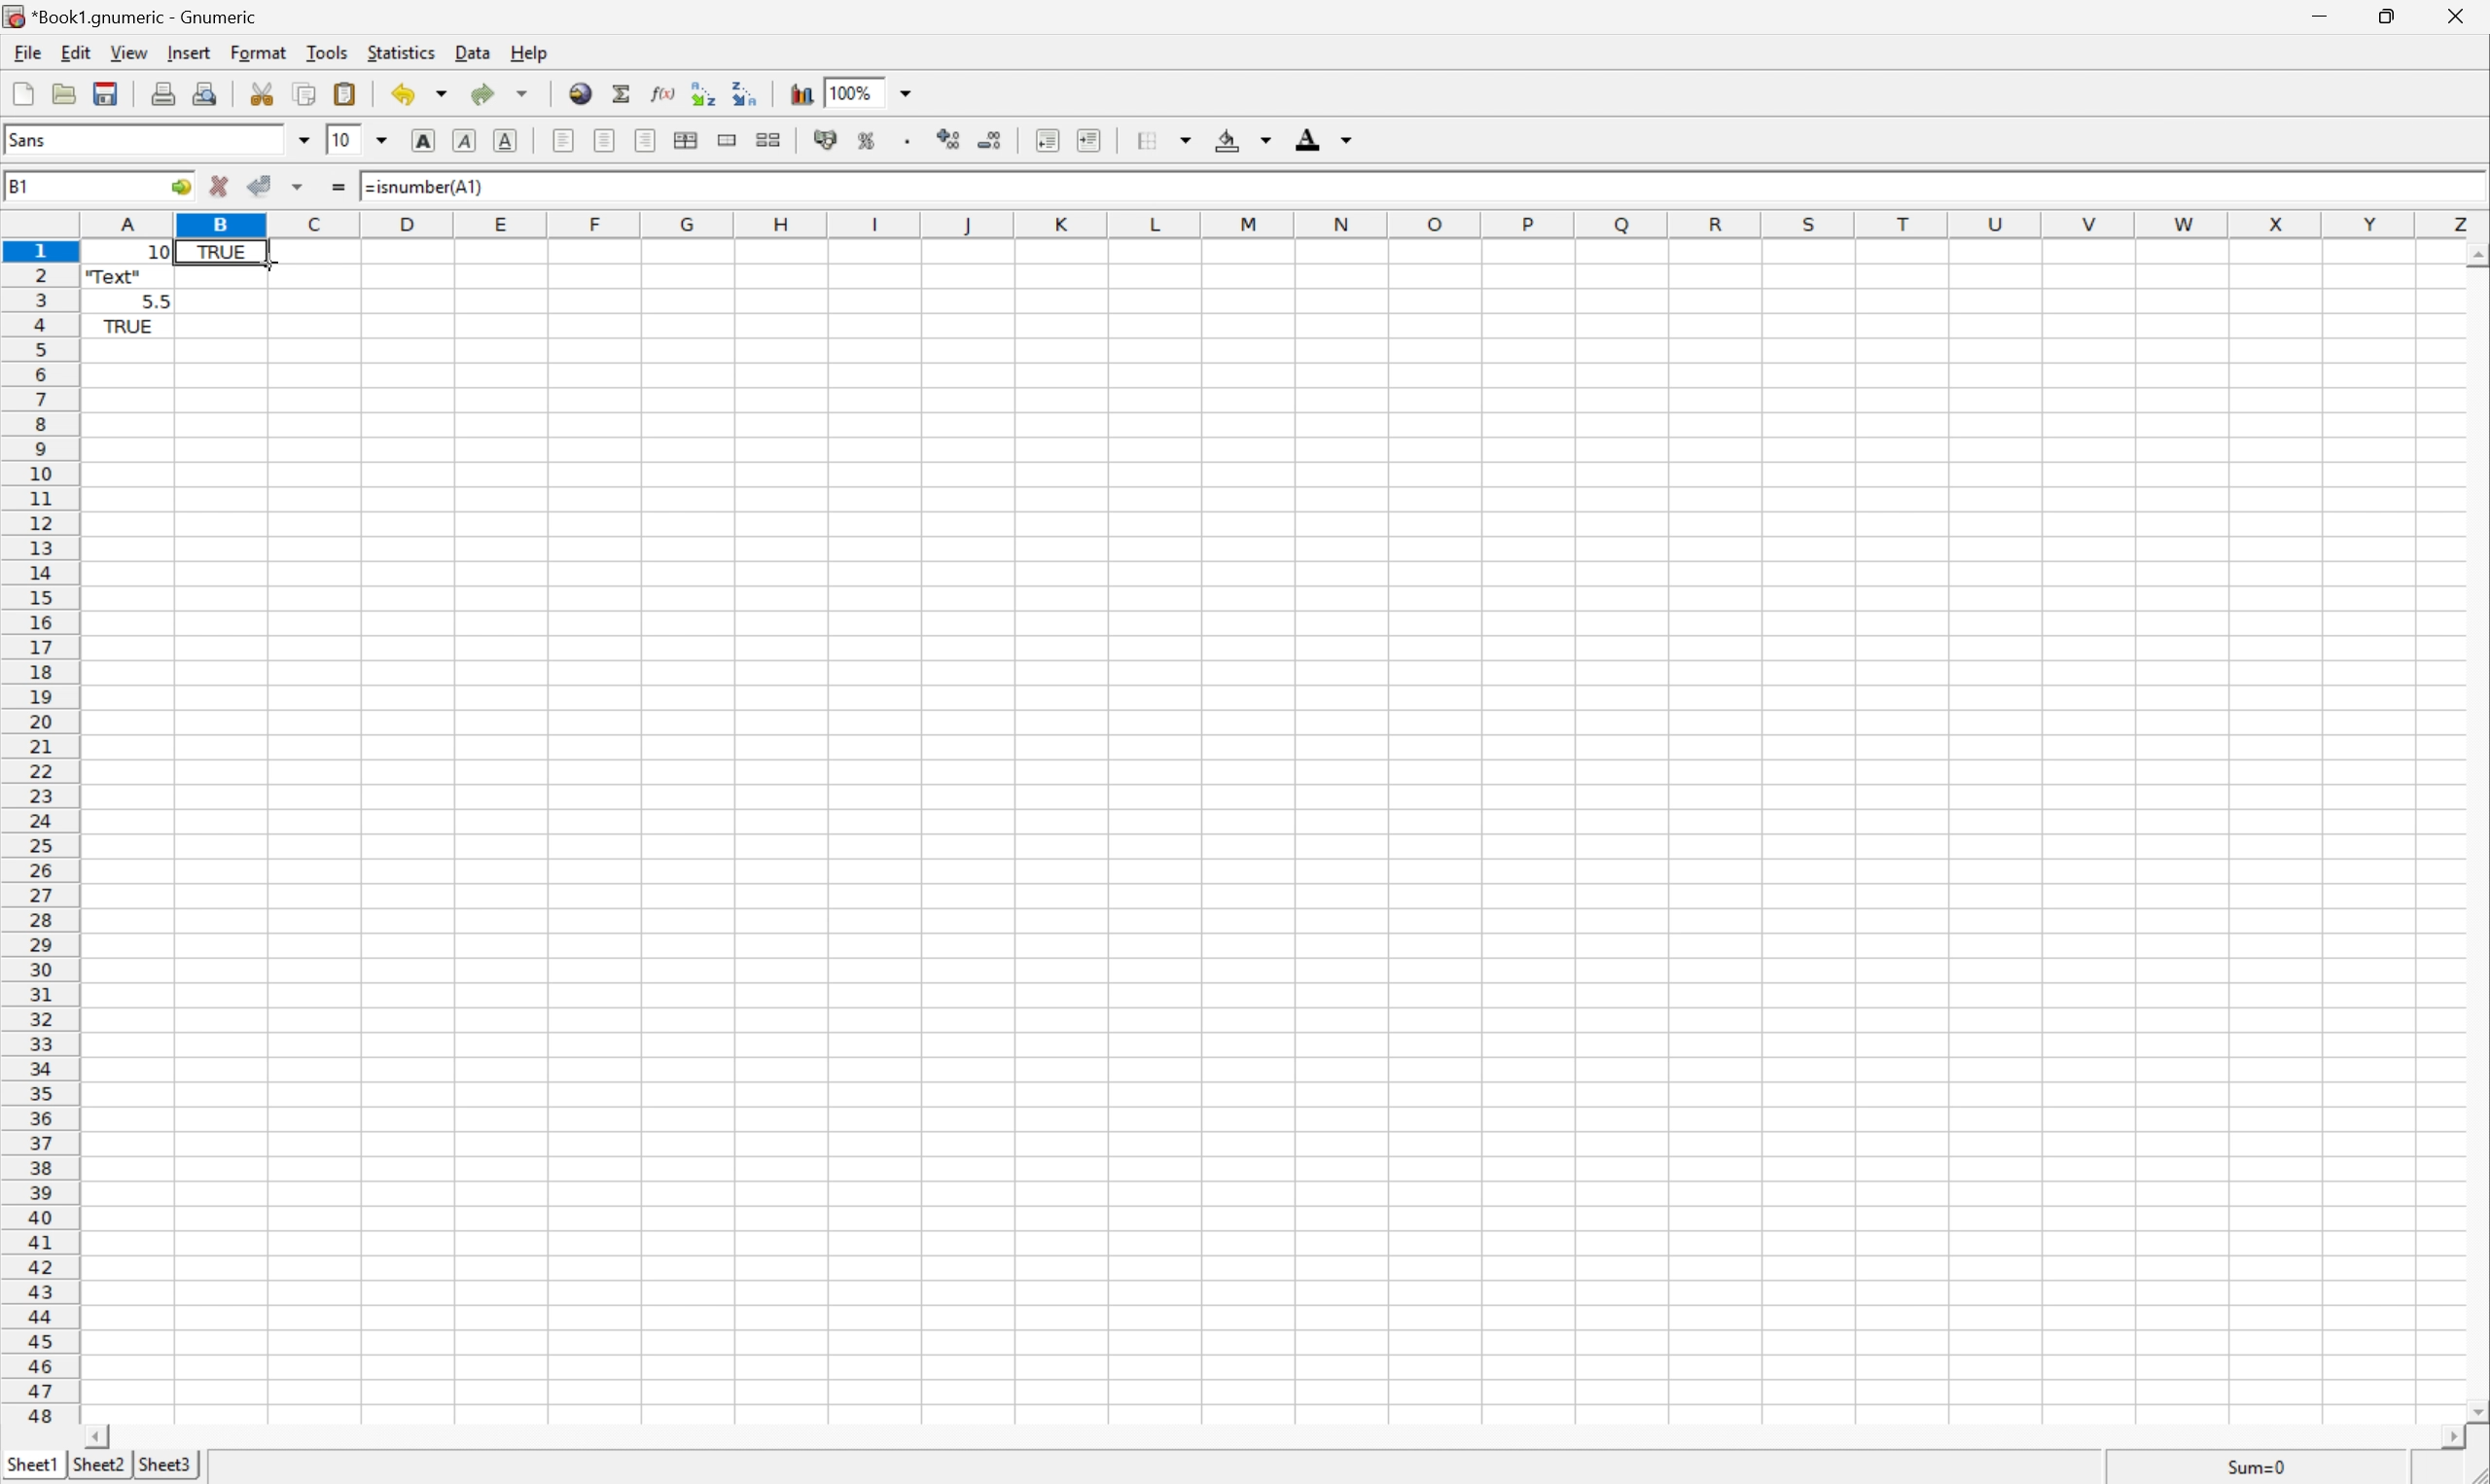 This screenshot has height=1484, width=2490. I want to click on Accept changes, so click(263, 183).